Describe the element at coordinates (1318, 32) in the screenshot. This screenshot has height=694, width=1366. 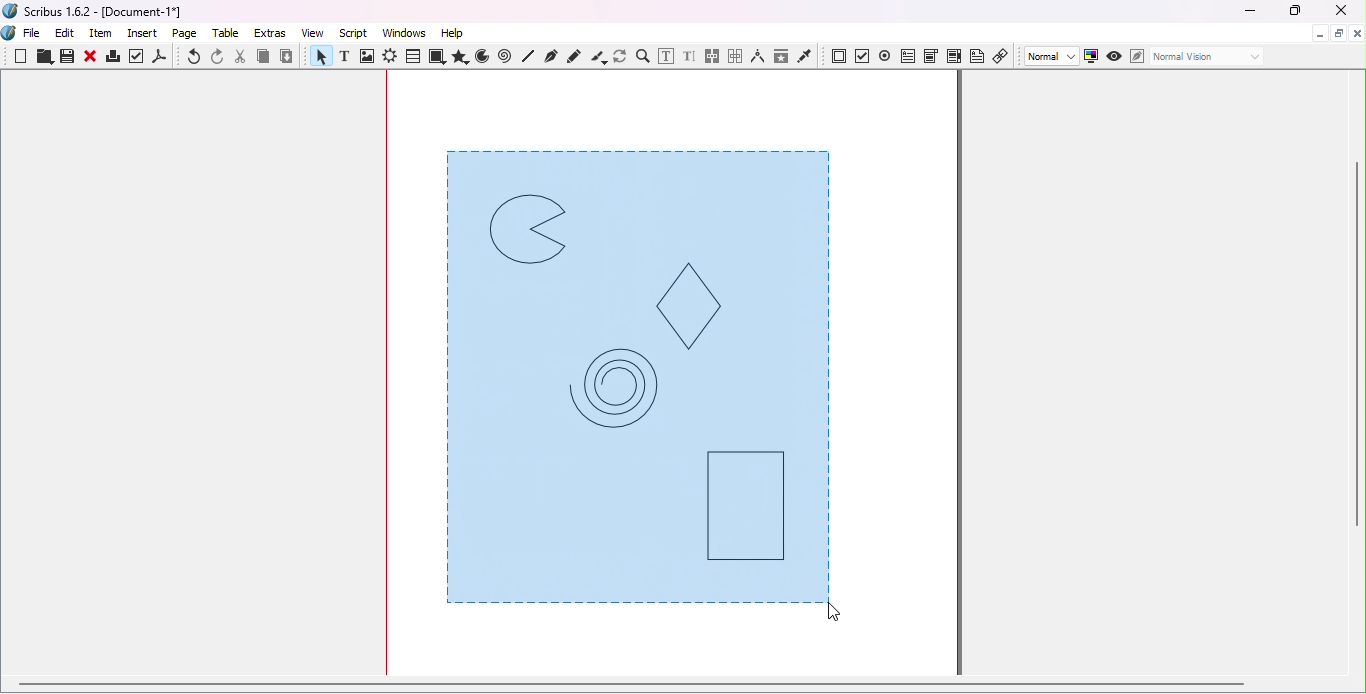
I see `Minimize` at that location.